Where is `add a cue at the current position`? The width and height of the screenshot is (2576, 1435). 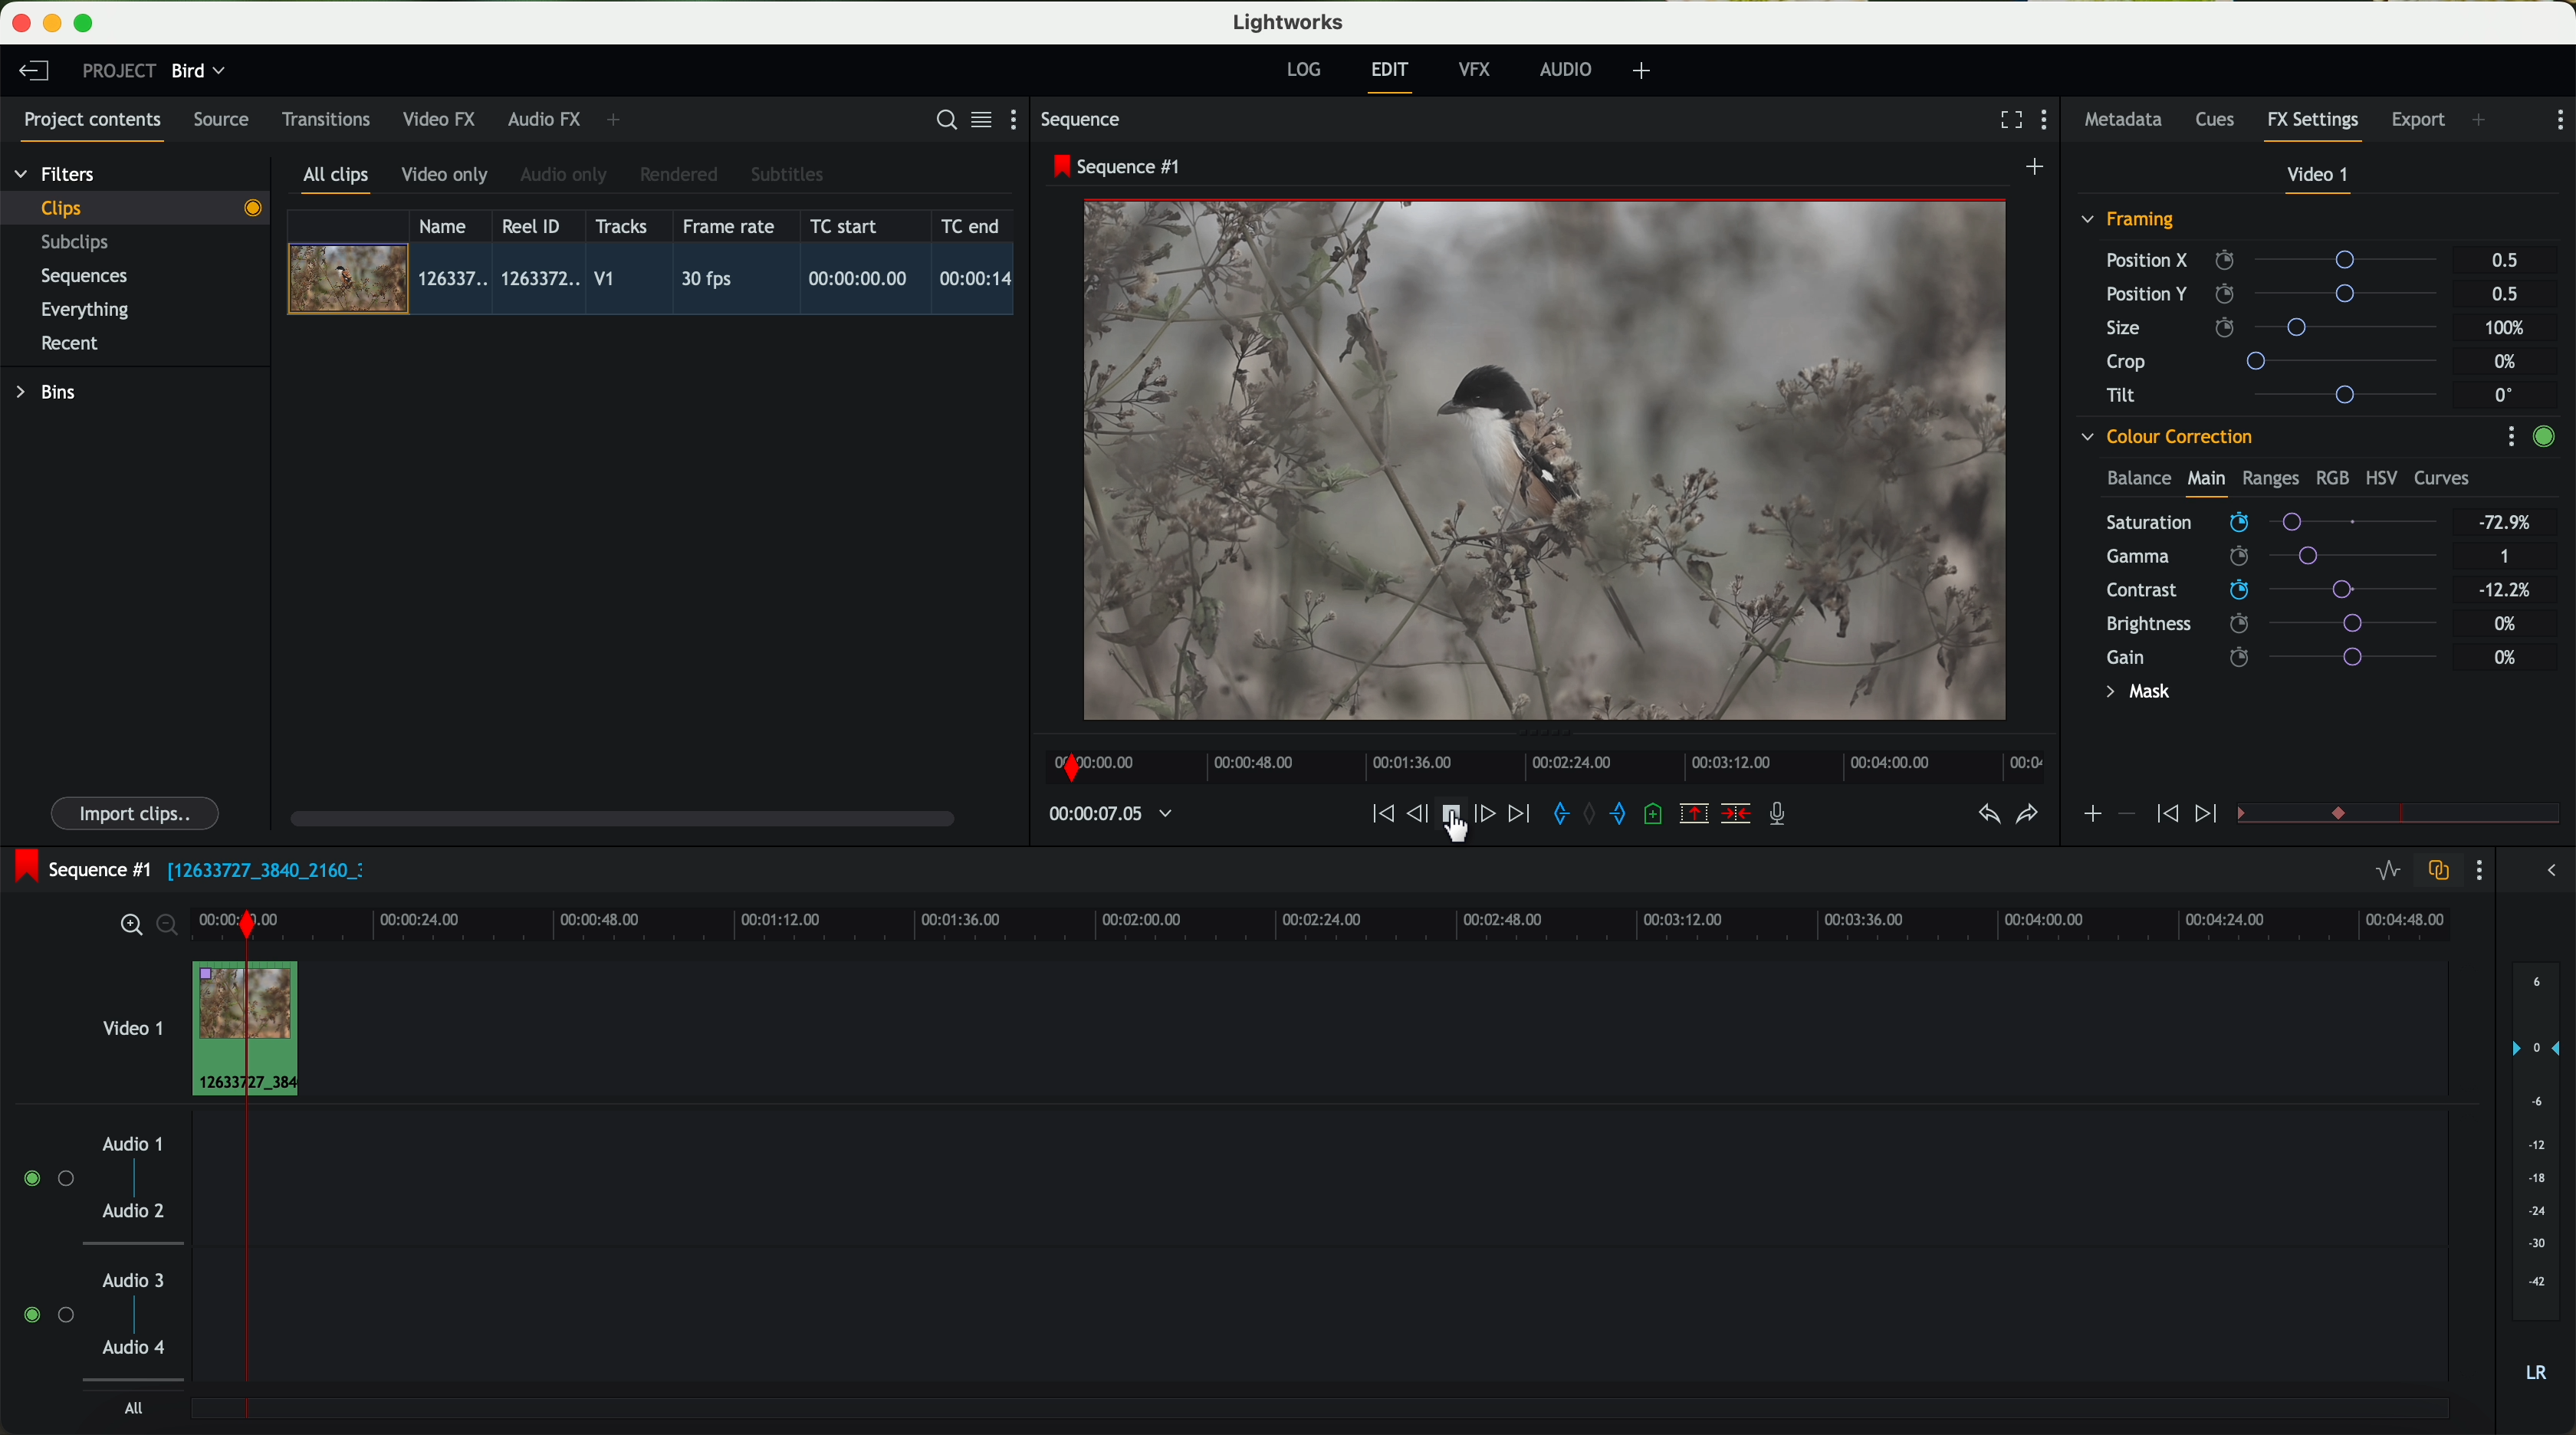
add a cue at the current position is located at coordinates (1656, 815).